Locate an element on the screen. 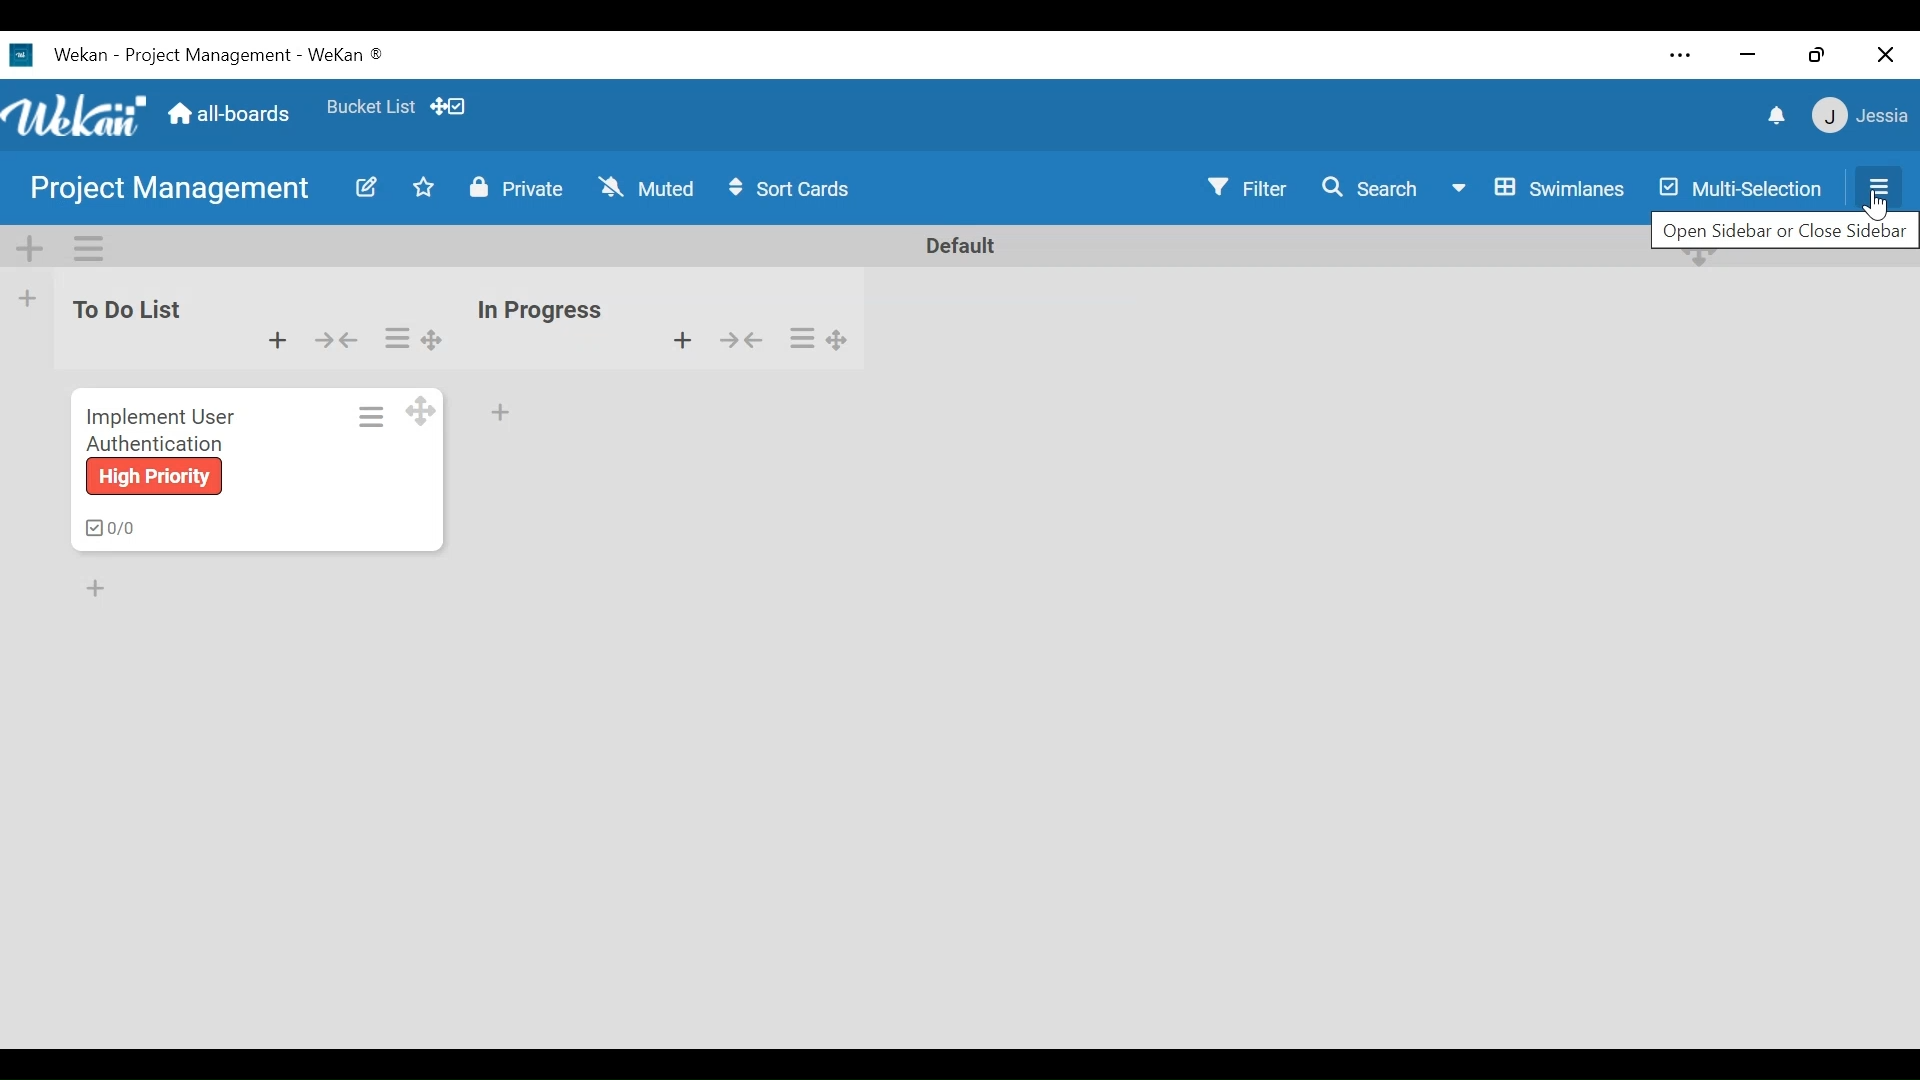 This screenshot has width=1920, height=1080. list Actions is located at coordinates (803, 336).